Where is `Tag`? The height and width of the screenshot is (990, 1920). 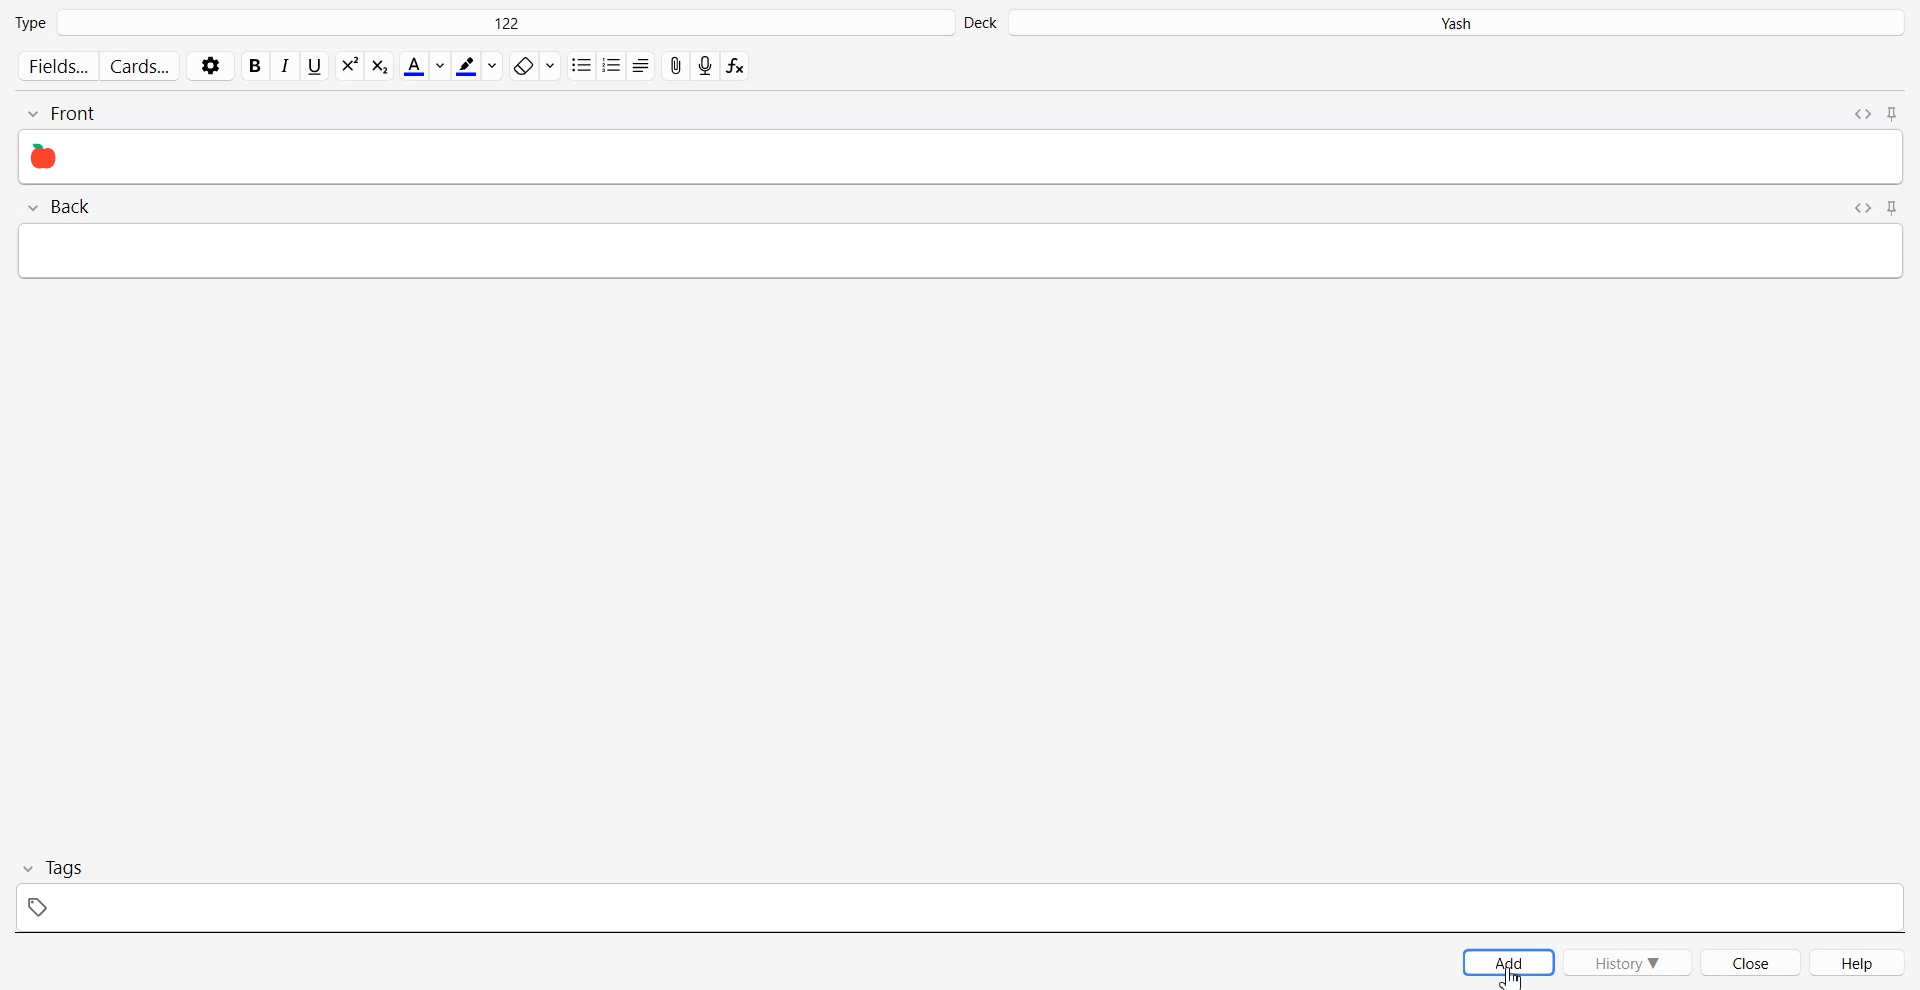 Tag is located at coordinates (960, 890).